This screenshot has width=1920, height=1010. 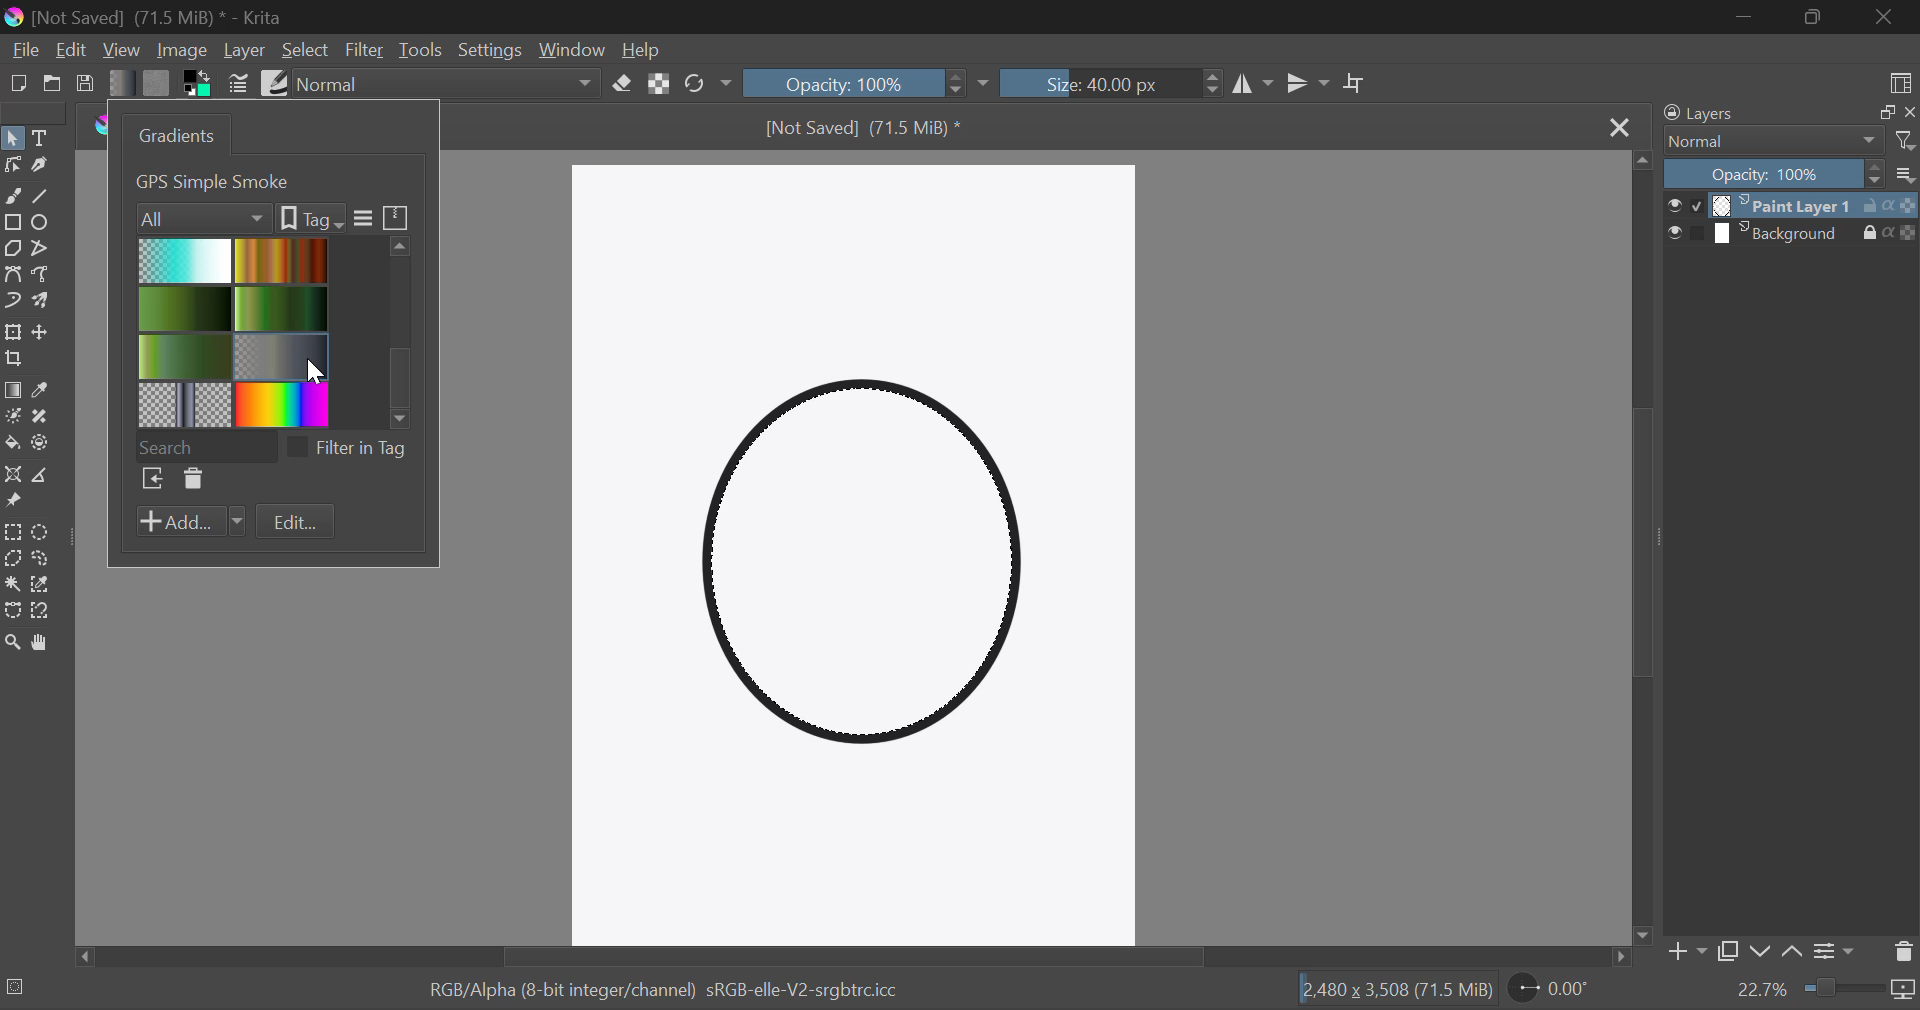 I want to click on Horizontal Mirror Flip, so click(x=1310, y=86).